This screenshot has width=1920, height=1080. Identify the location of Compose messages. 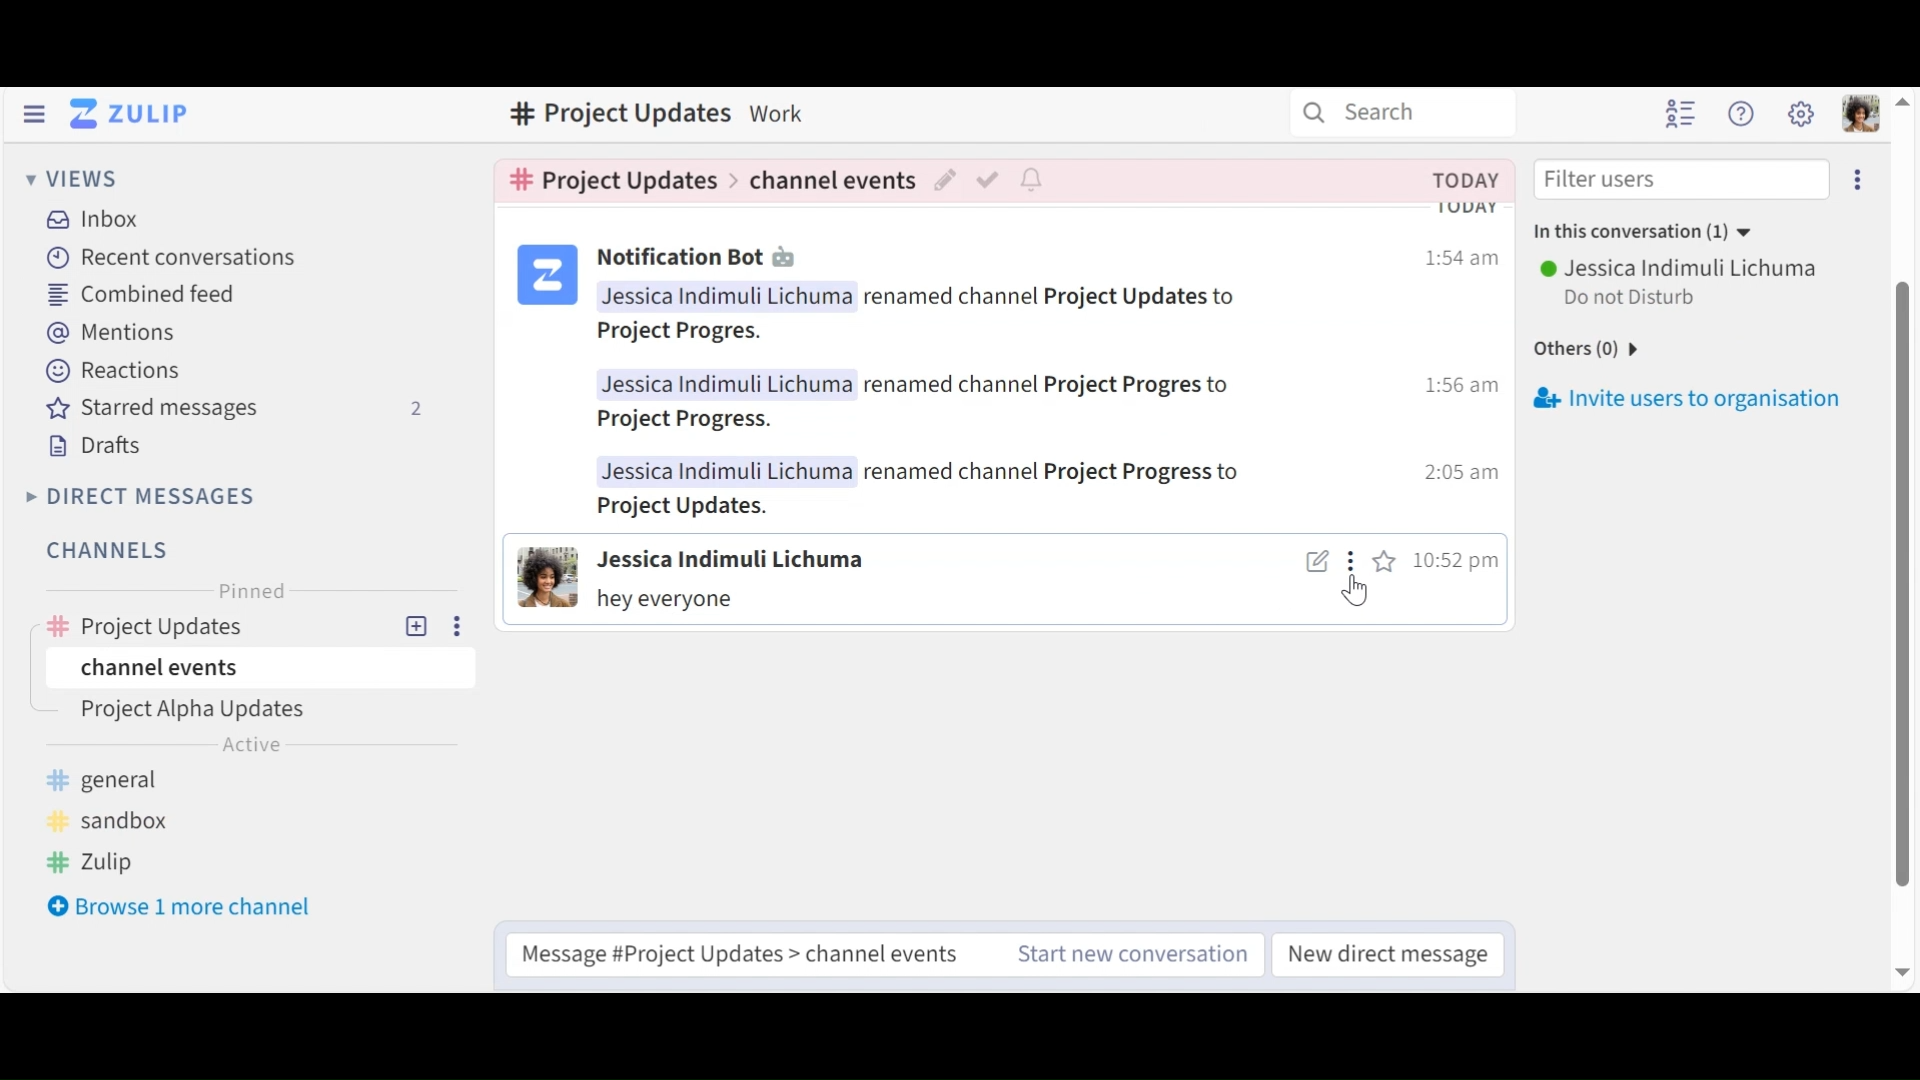
(742, 950).